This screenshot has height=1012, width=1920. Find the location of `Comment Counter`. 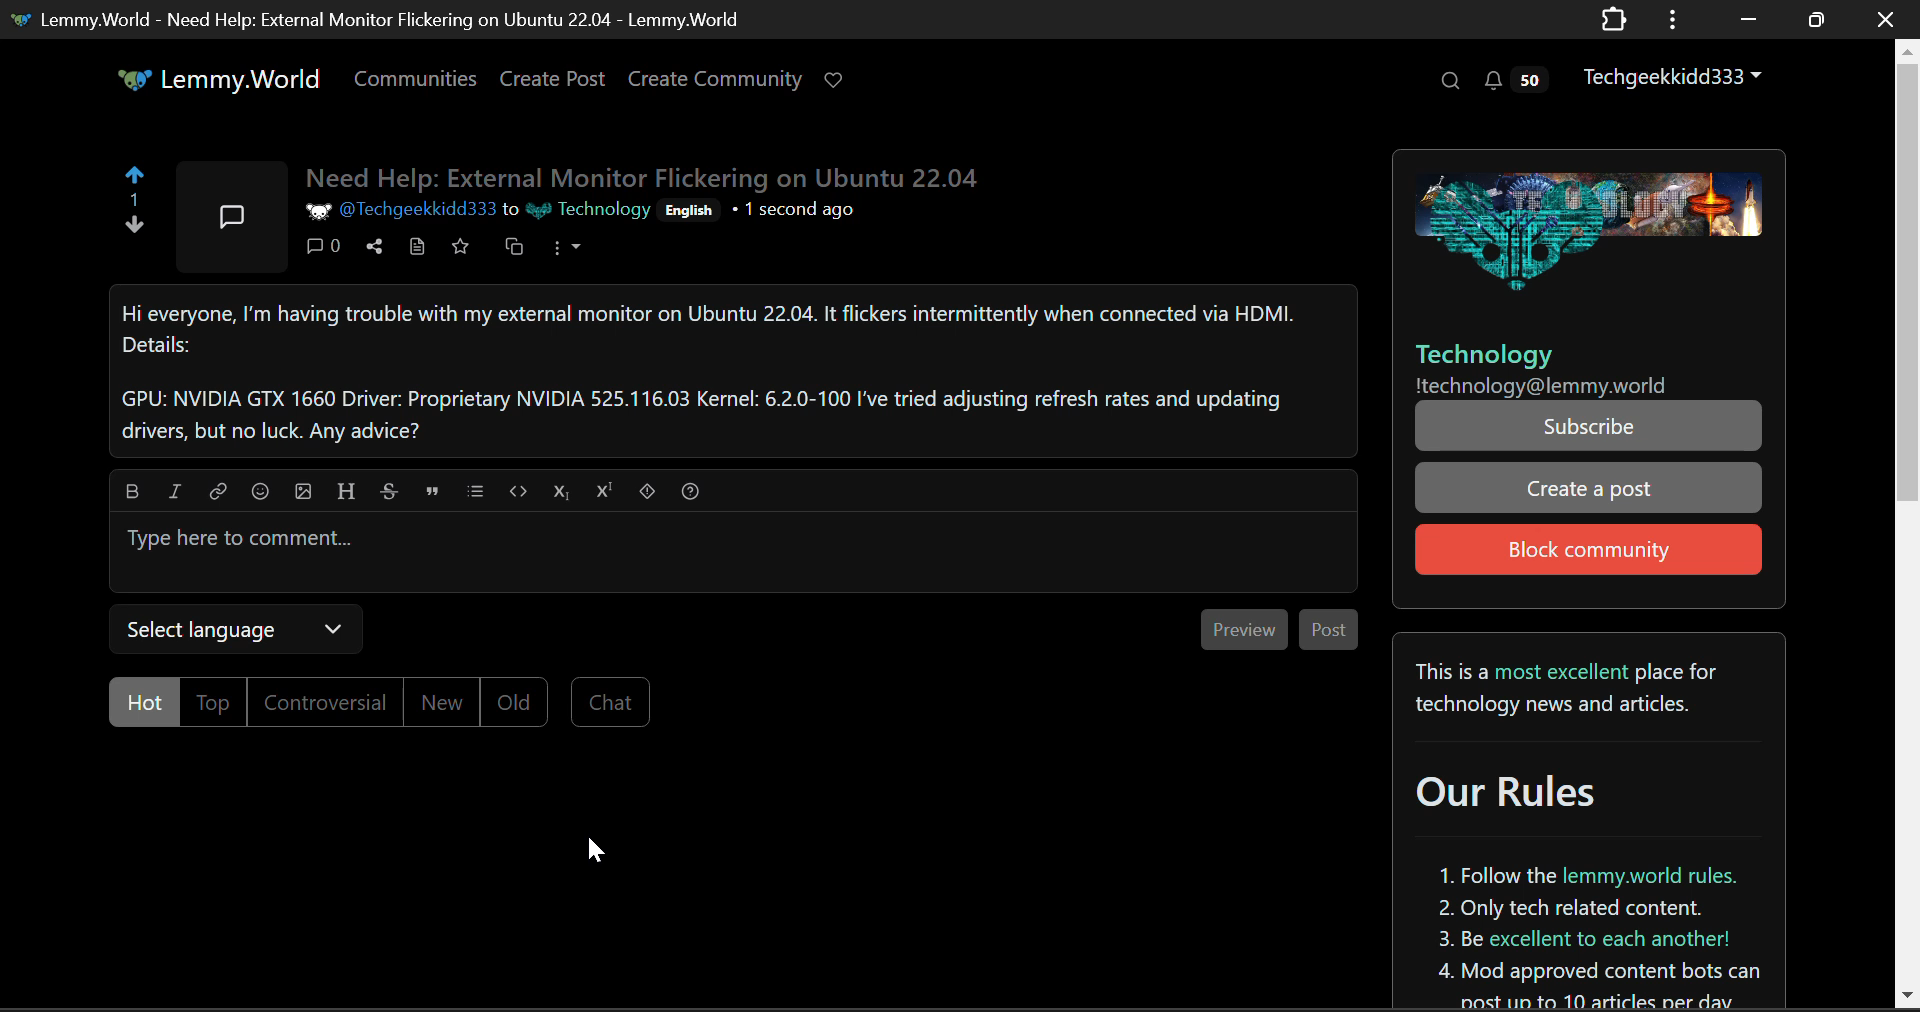

Comment Counter is located at coordinates (328, 249).